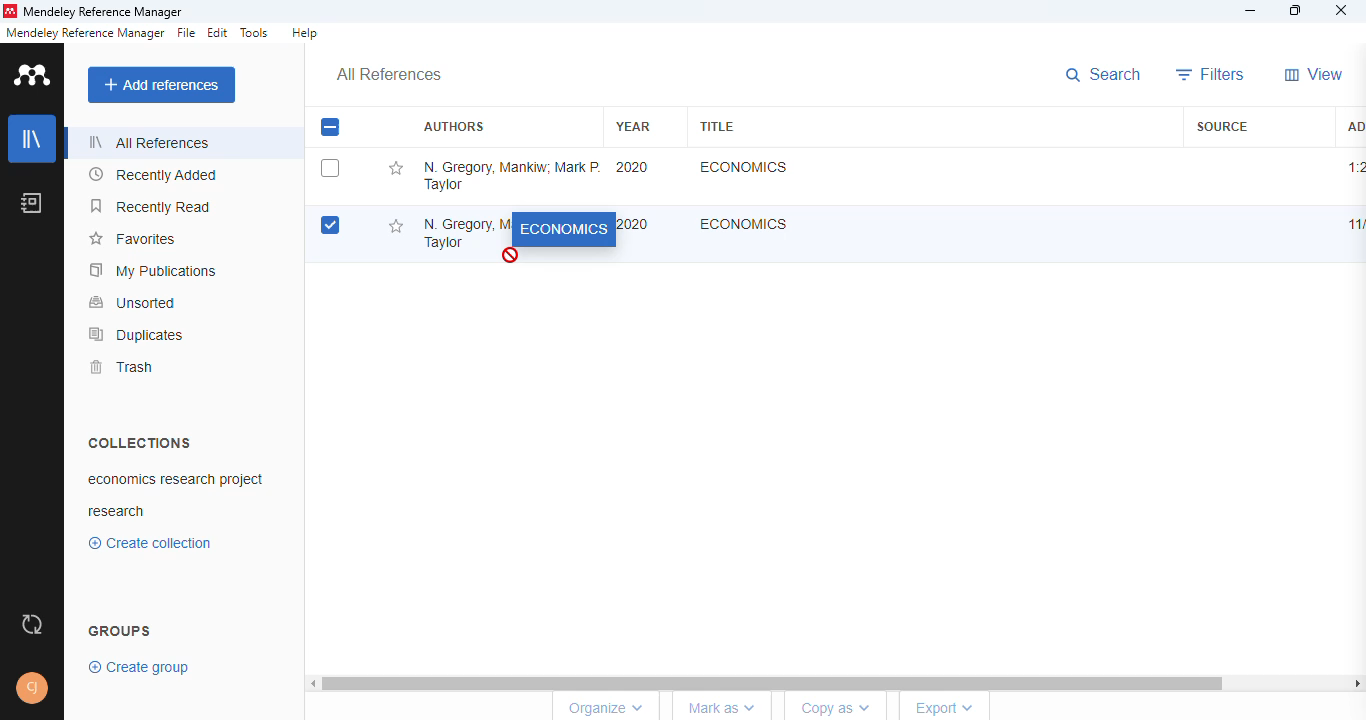 The height and width of the screenshot is (720, 1366). What do you see at coordinates (141, 666) in the screenshot?
I see `create group` at bounding box center [141, 666].